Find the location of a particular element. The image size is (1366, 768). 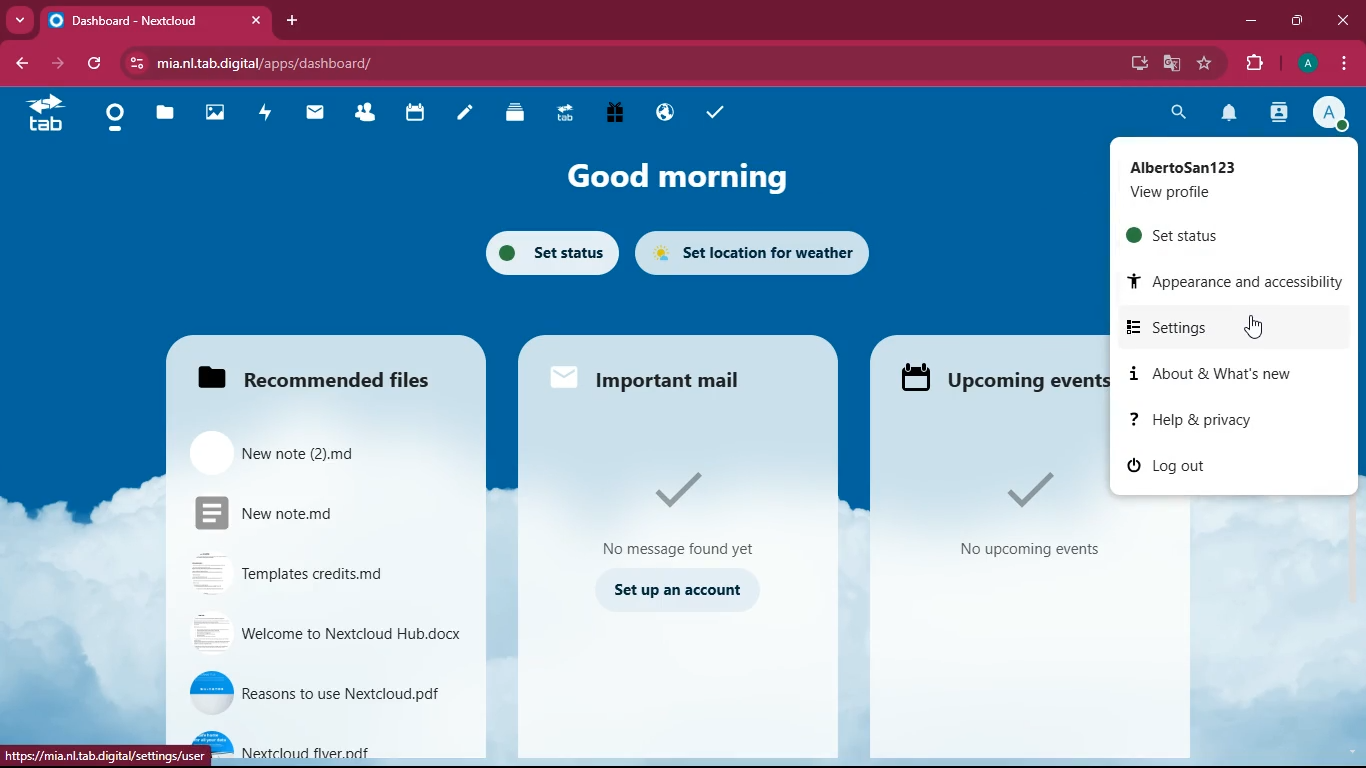

activity is located at coordinates (268, 115).